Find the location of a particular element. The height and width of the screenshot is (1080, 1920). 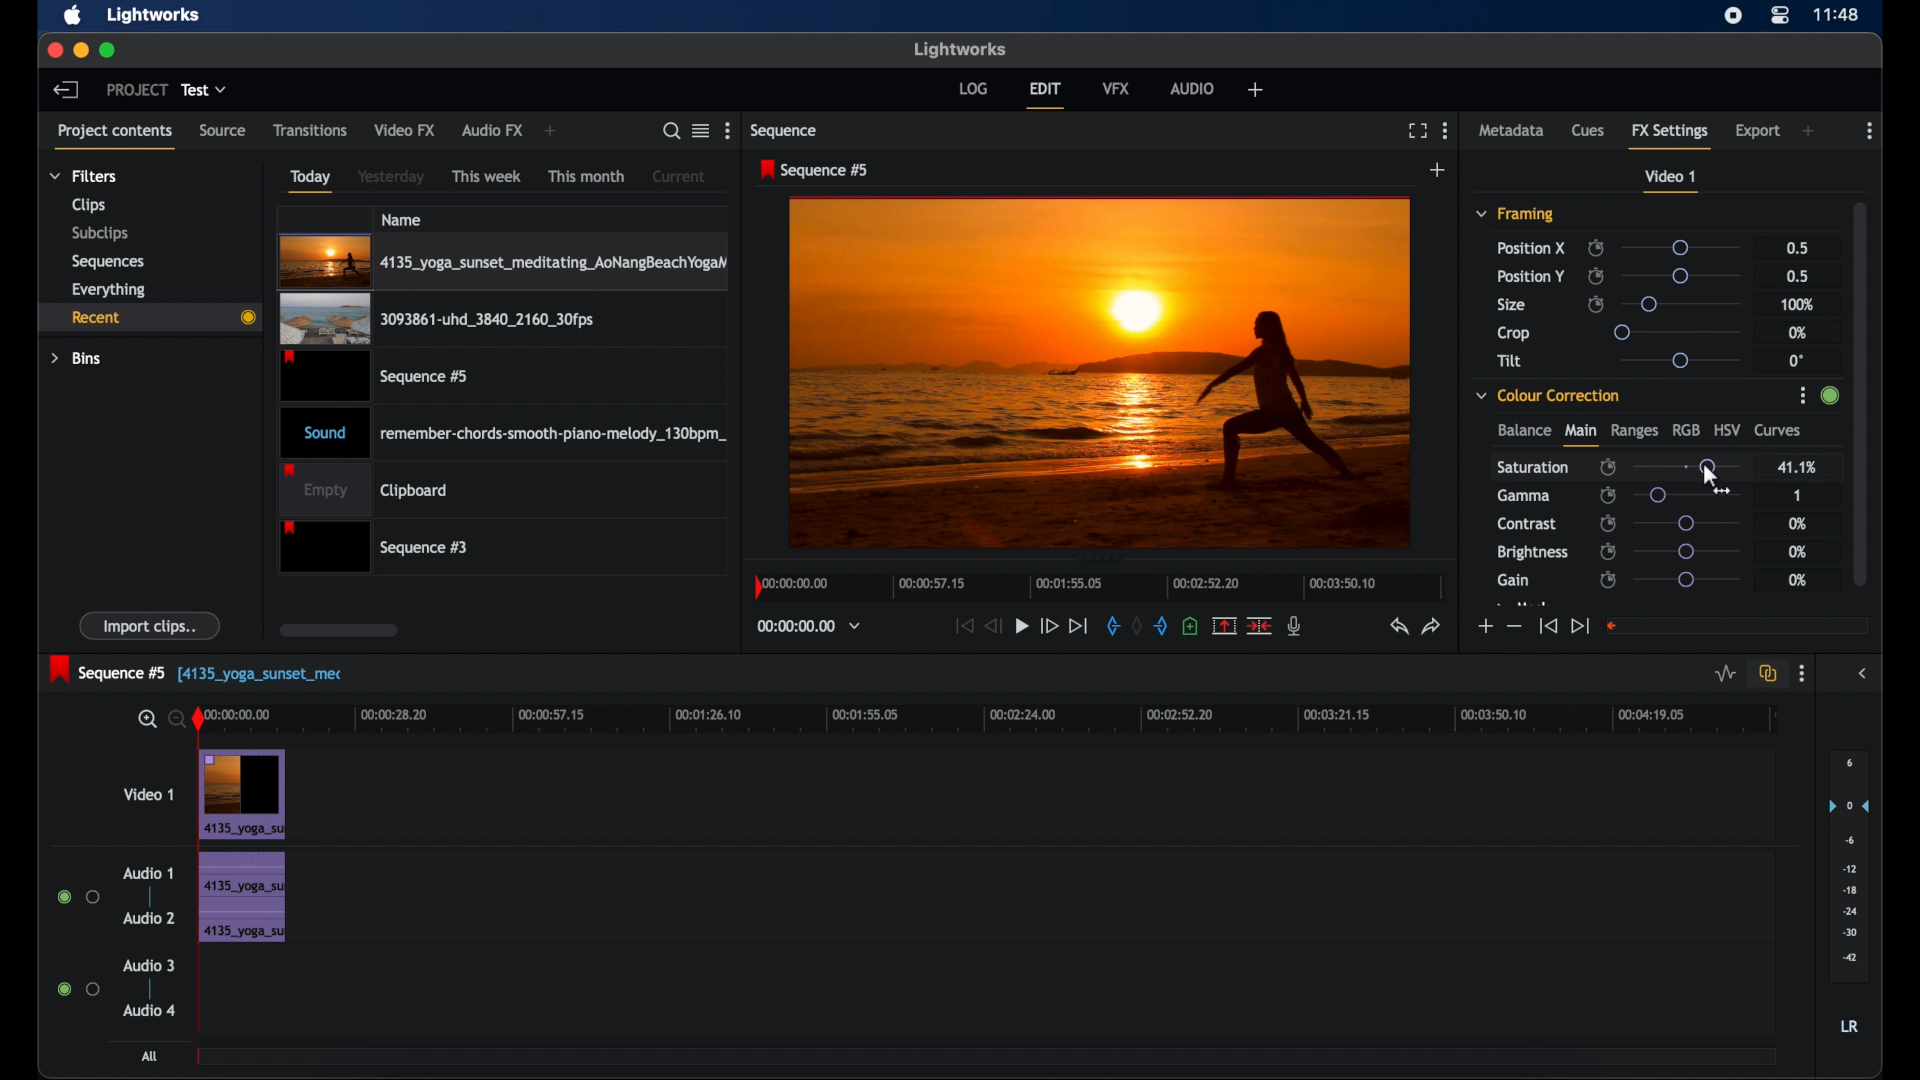

import clips is located at coordinates (151, 626).